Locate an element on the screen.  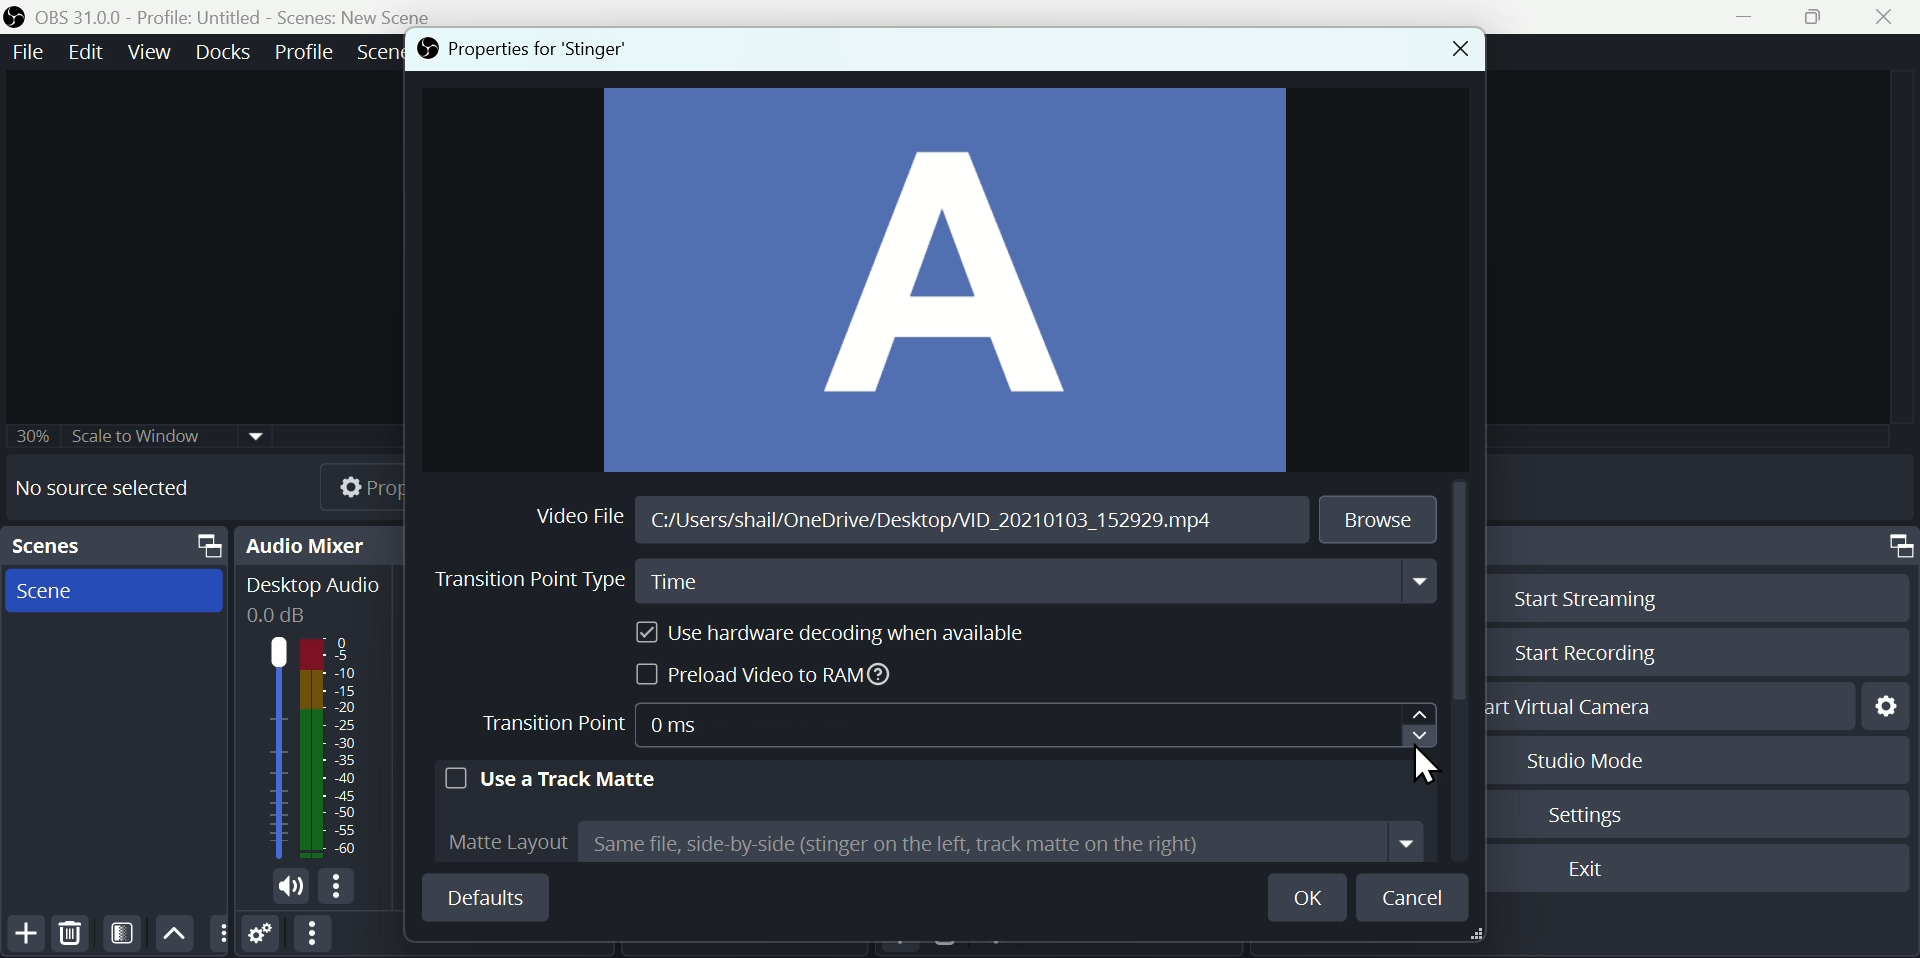
File name is located at coordinates (927, 526).